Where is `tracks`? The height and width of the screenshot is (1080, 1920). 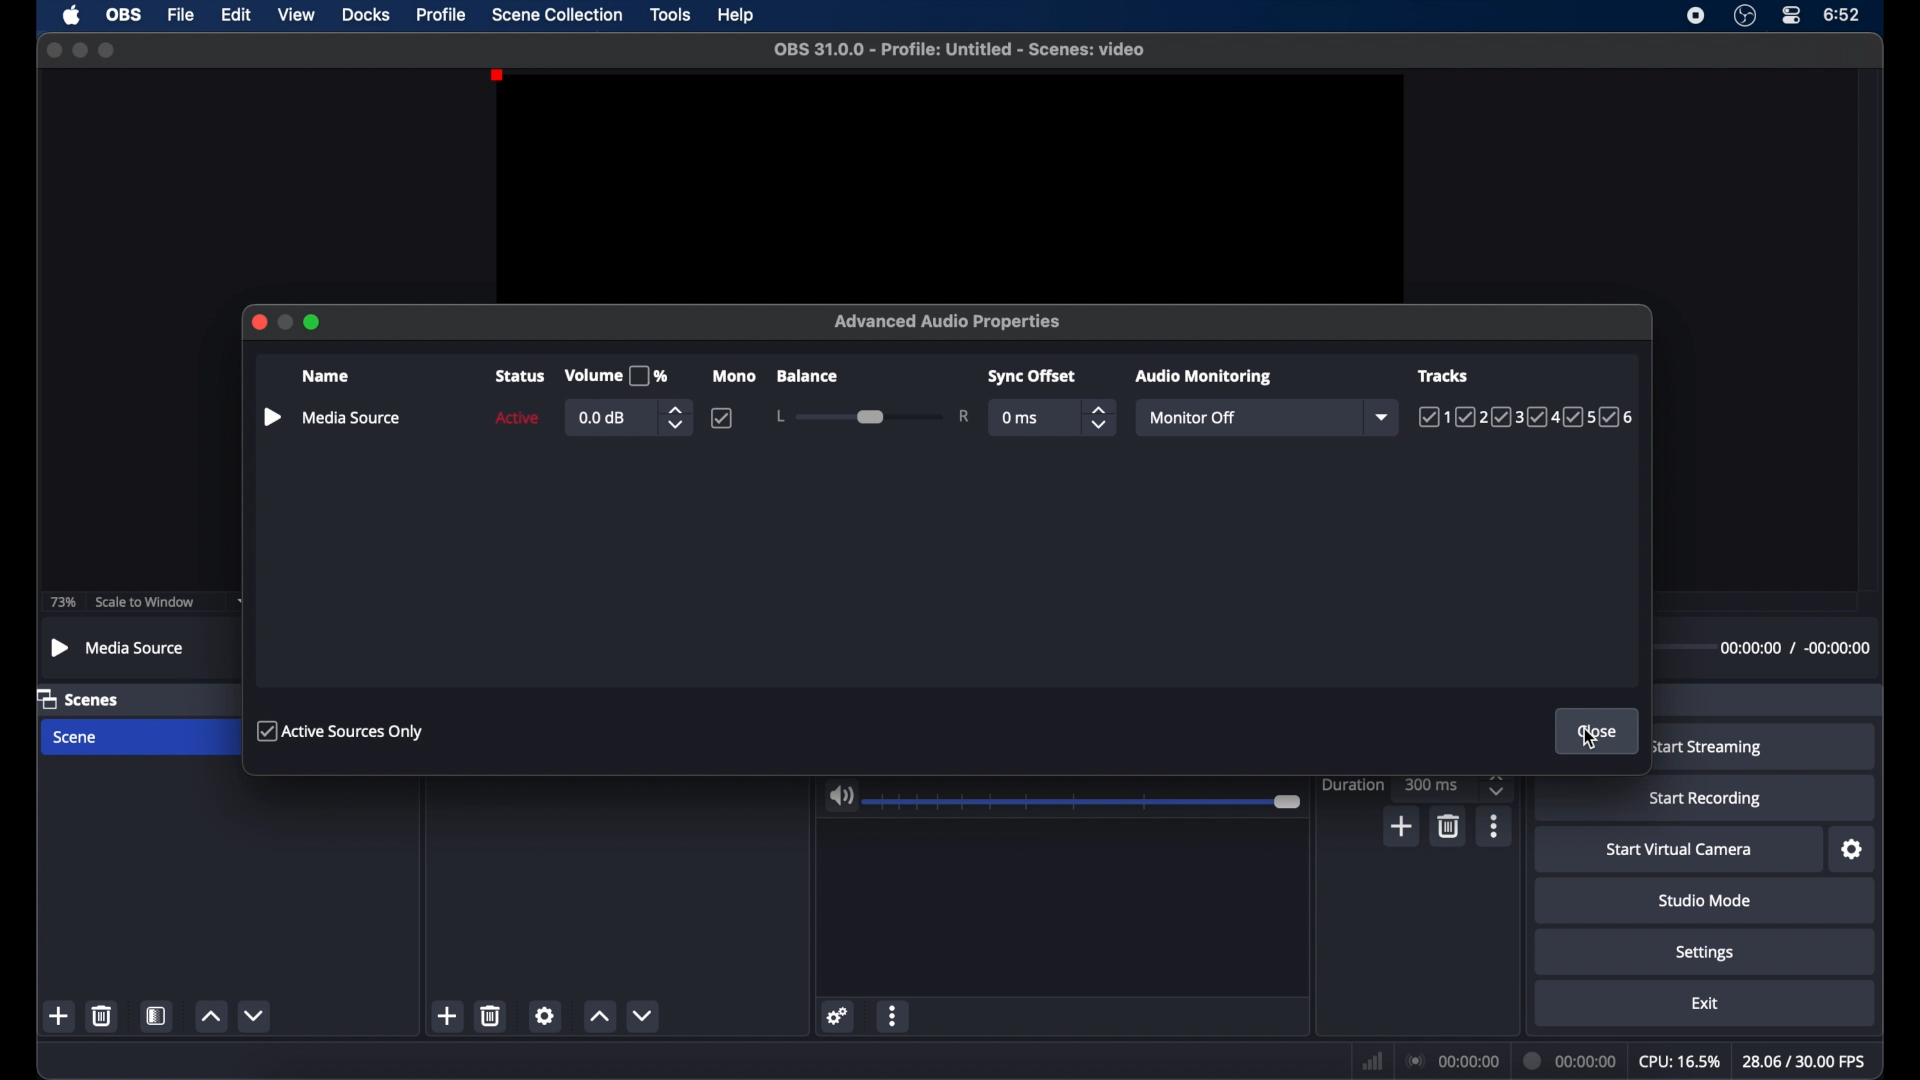 tracks is located at coordinates (1526, 418).